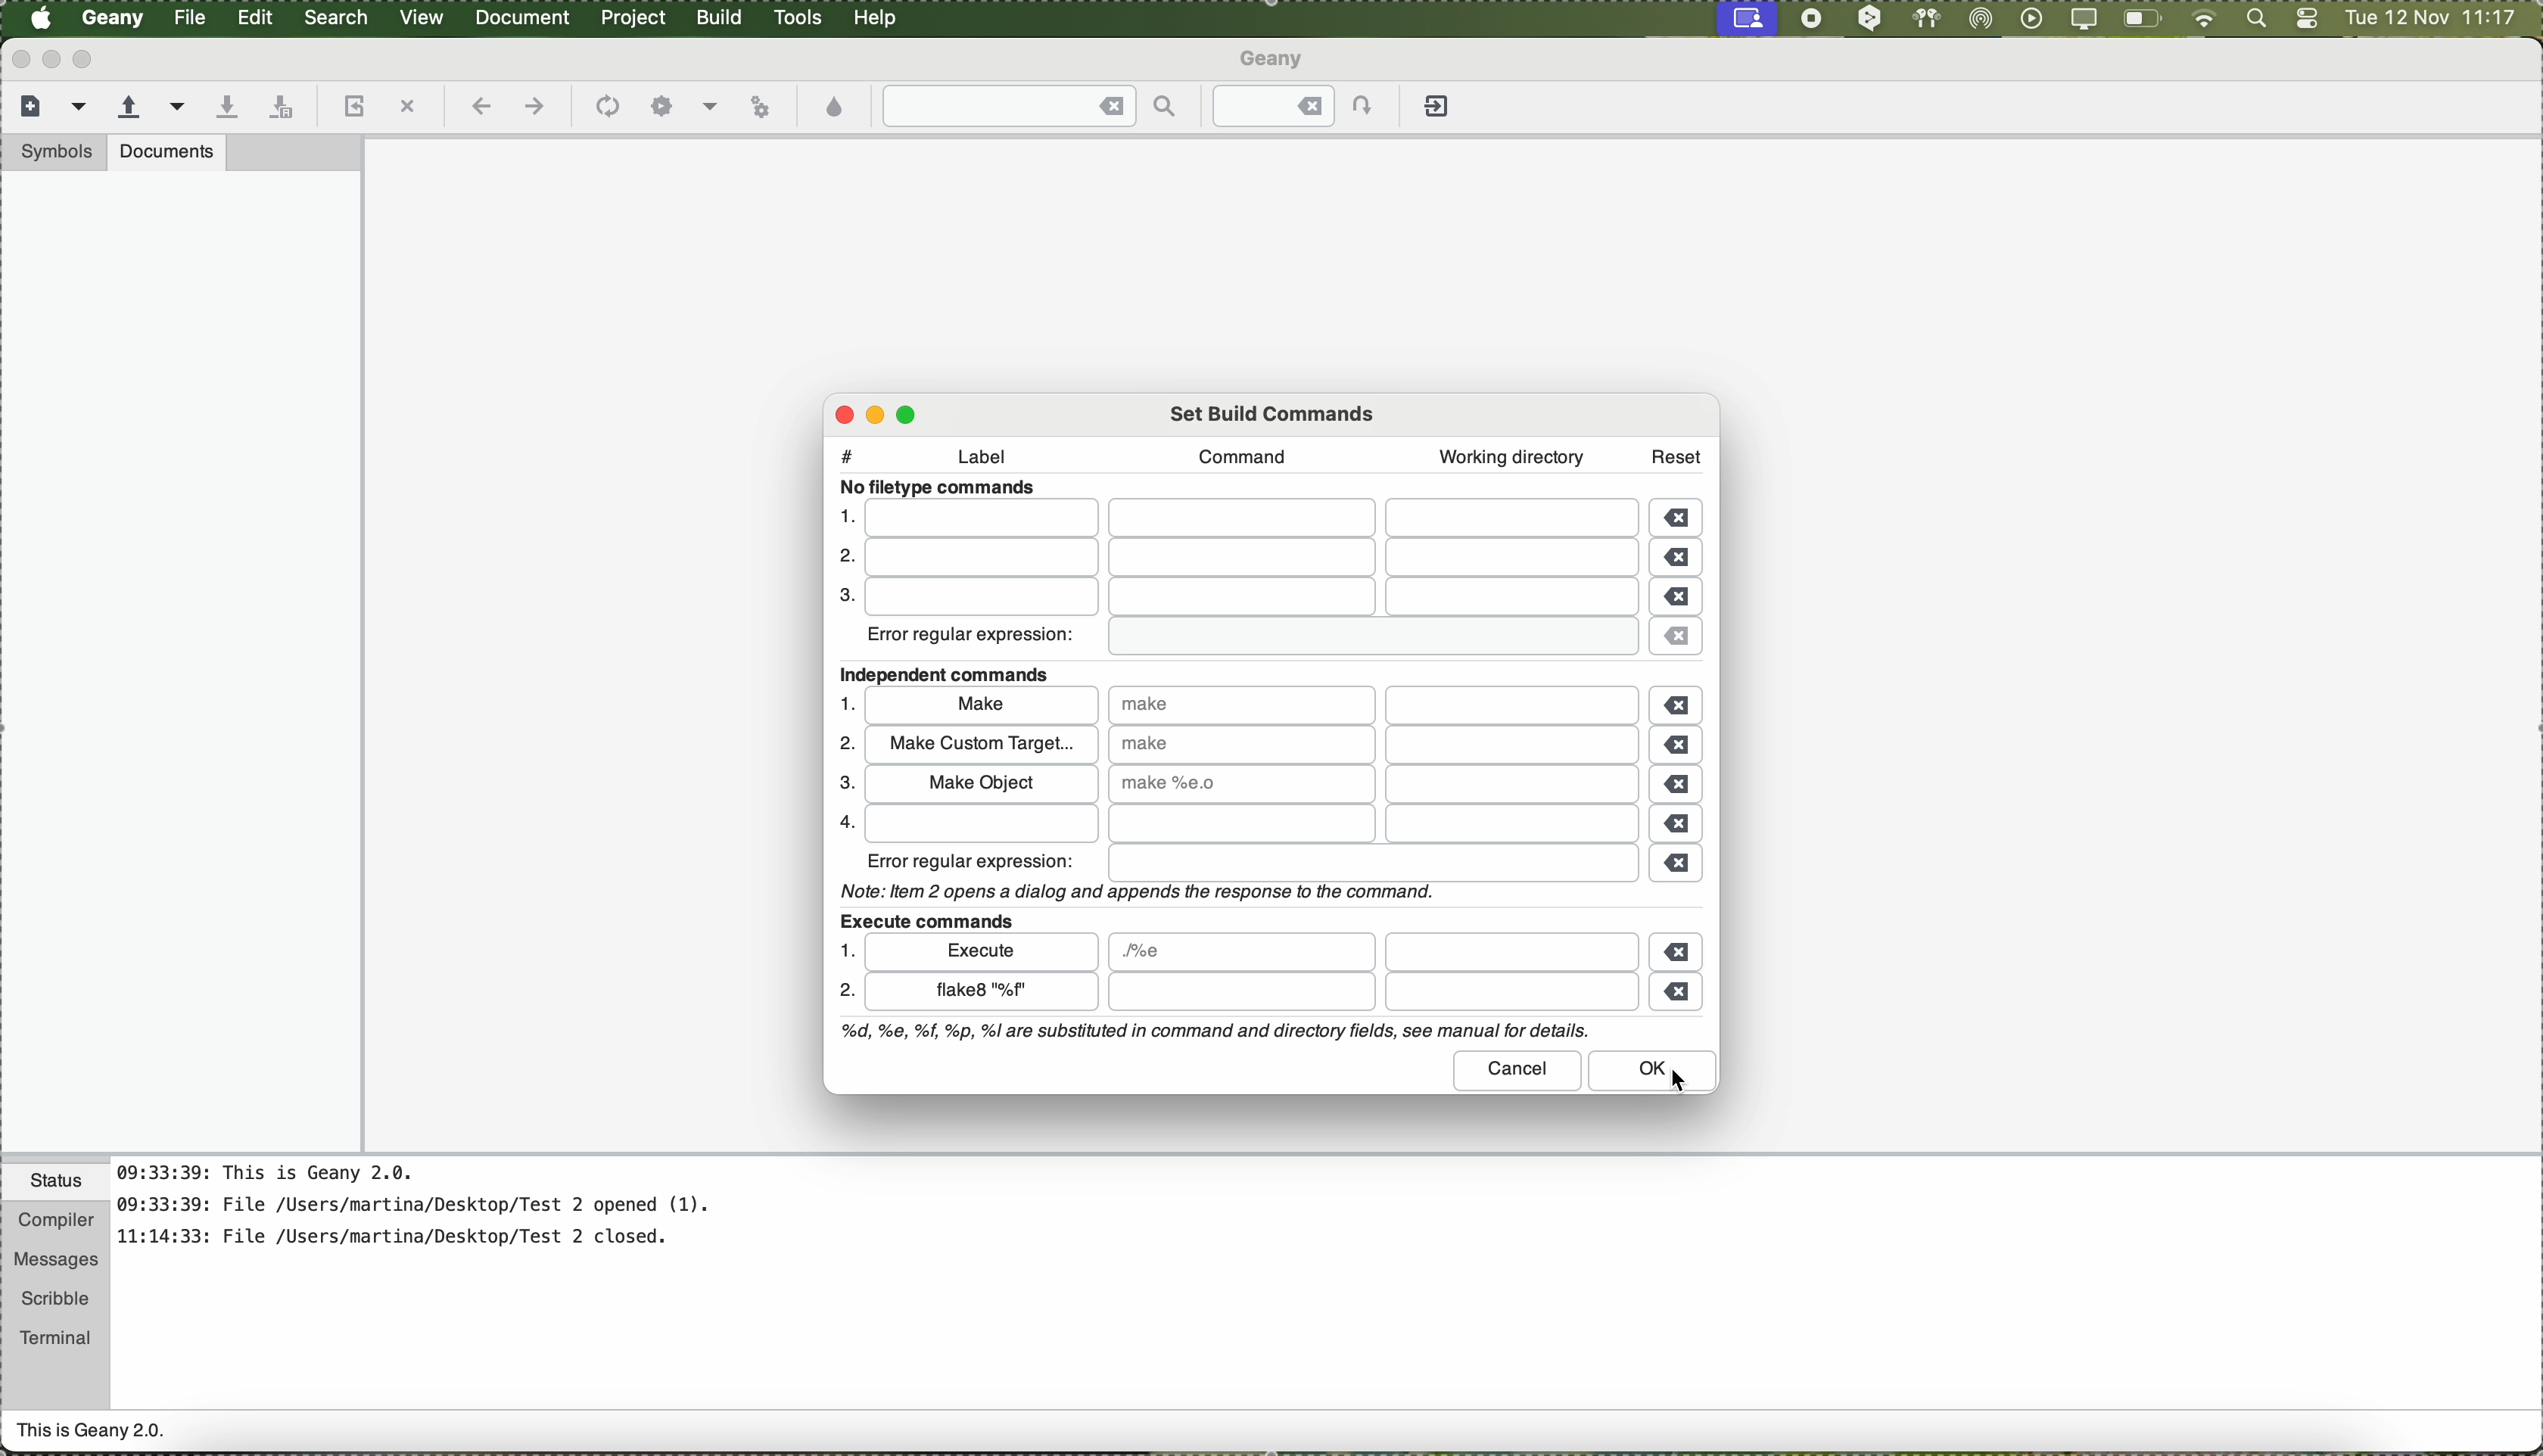 This screenshot has height=1456, width=2543. What do you see at coordinates (844, 515) in the screenshot?
I see `1` at bounding box center [844, 515].